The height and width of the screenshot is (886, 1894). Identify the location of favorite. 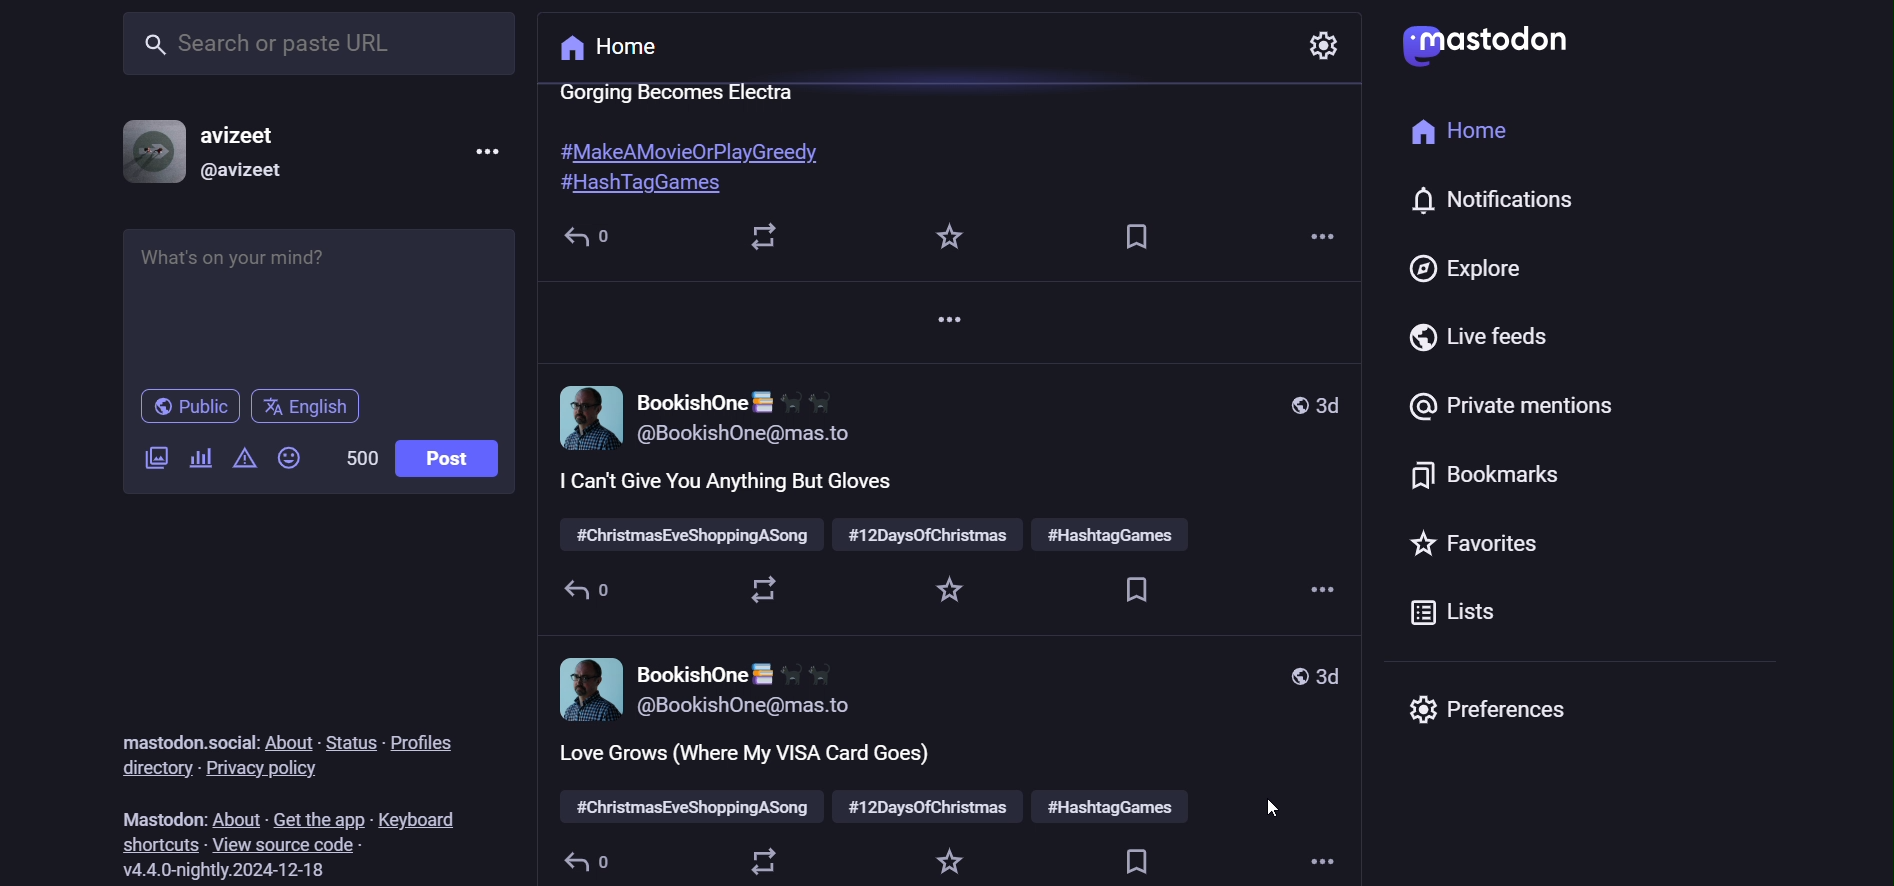
(944, 863).